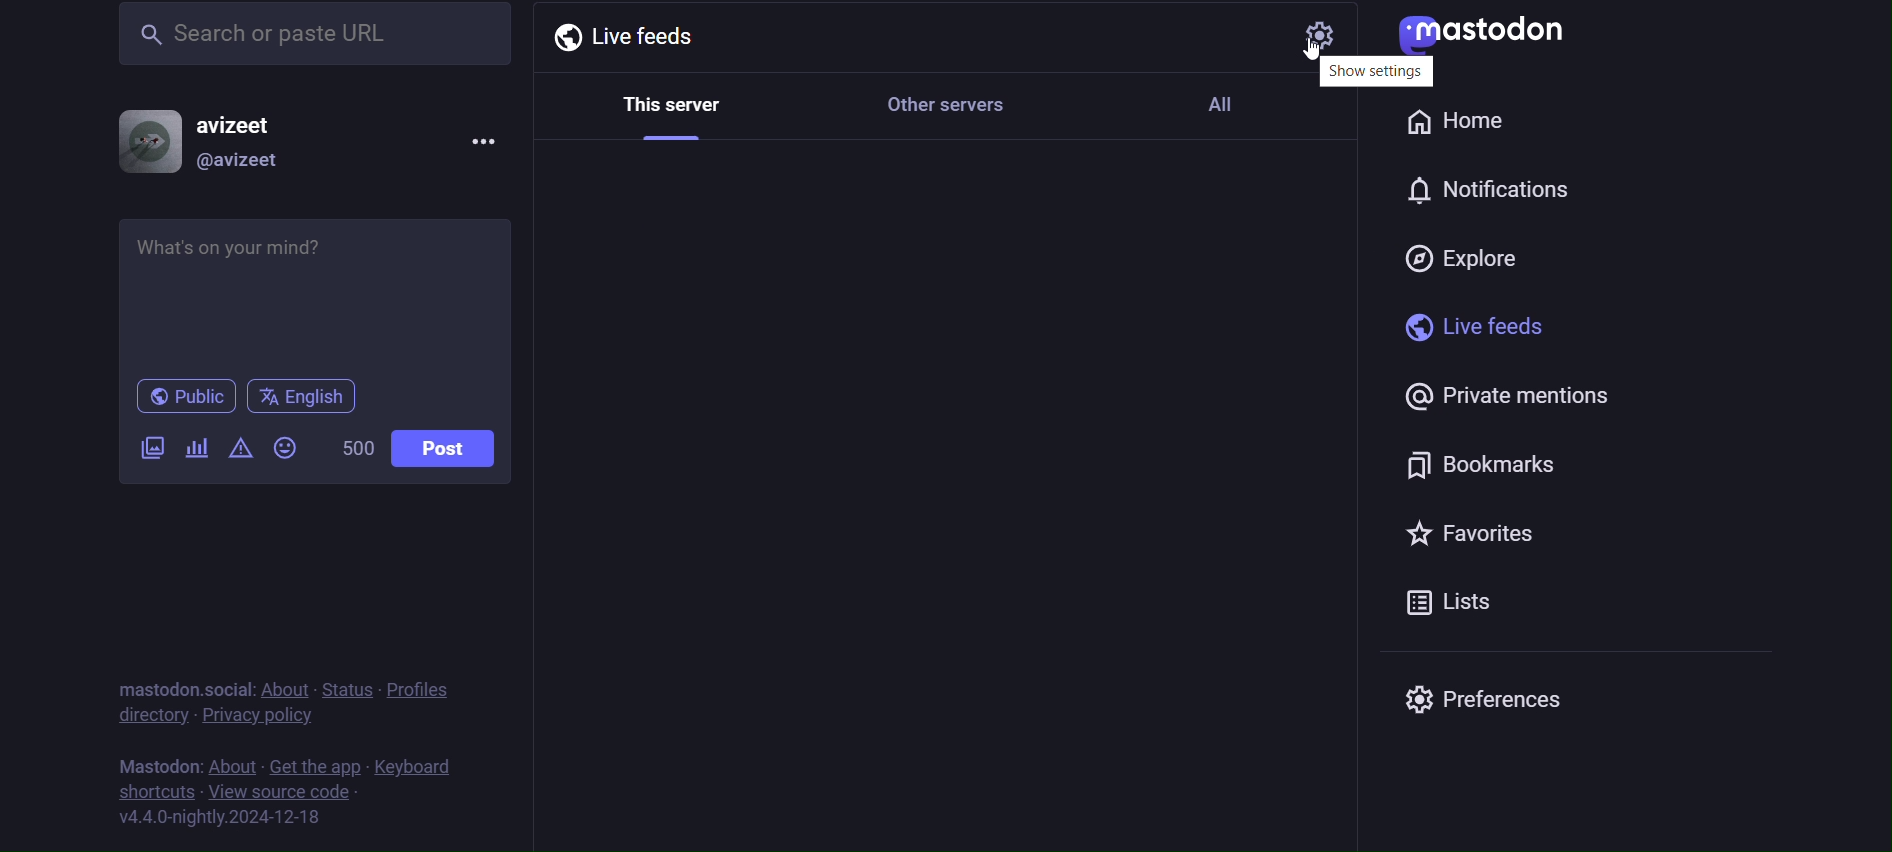  What do you see at coordinates (303, 398) in the screenshot?
I see `english` at bounding box center [303, 398].